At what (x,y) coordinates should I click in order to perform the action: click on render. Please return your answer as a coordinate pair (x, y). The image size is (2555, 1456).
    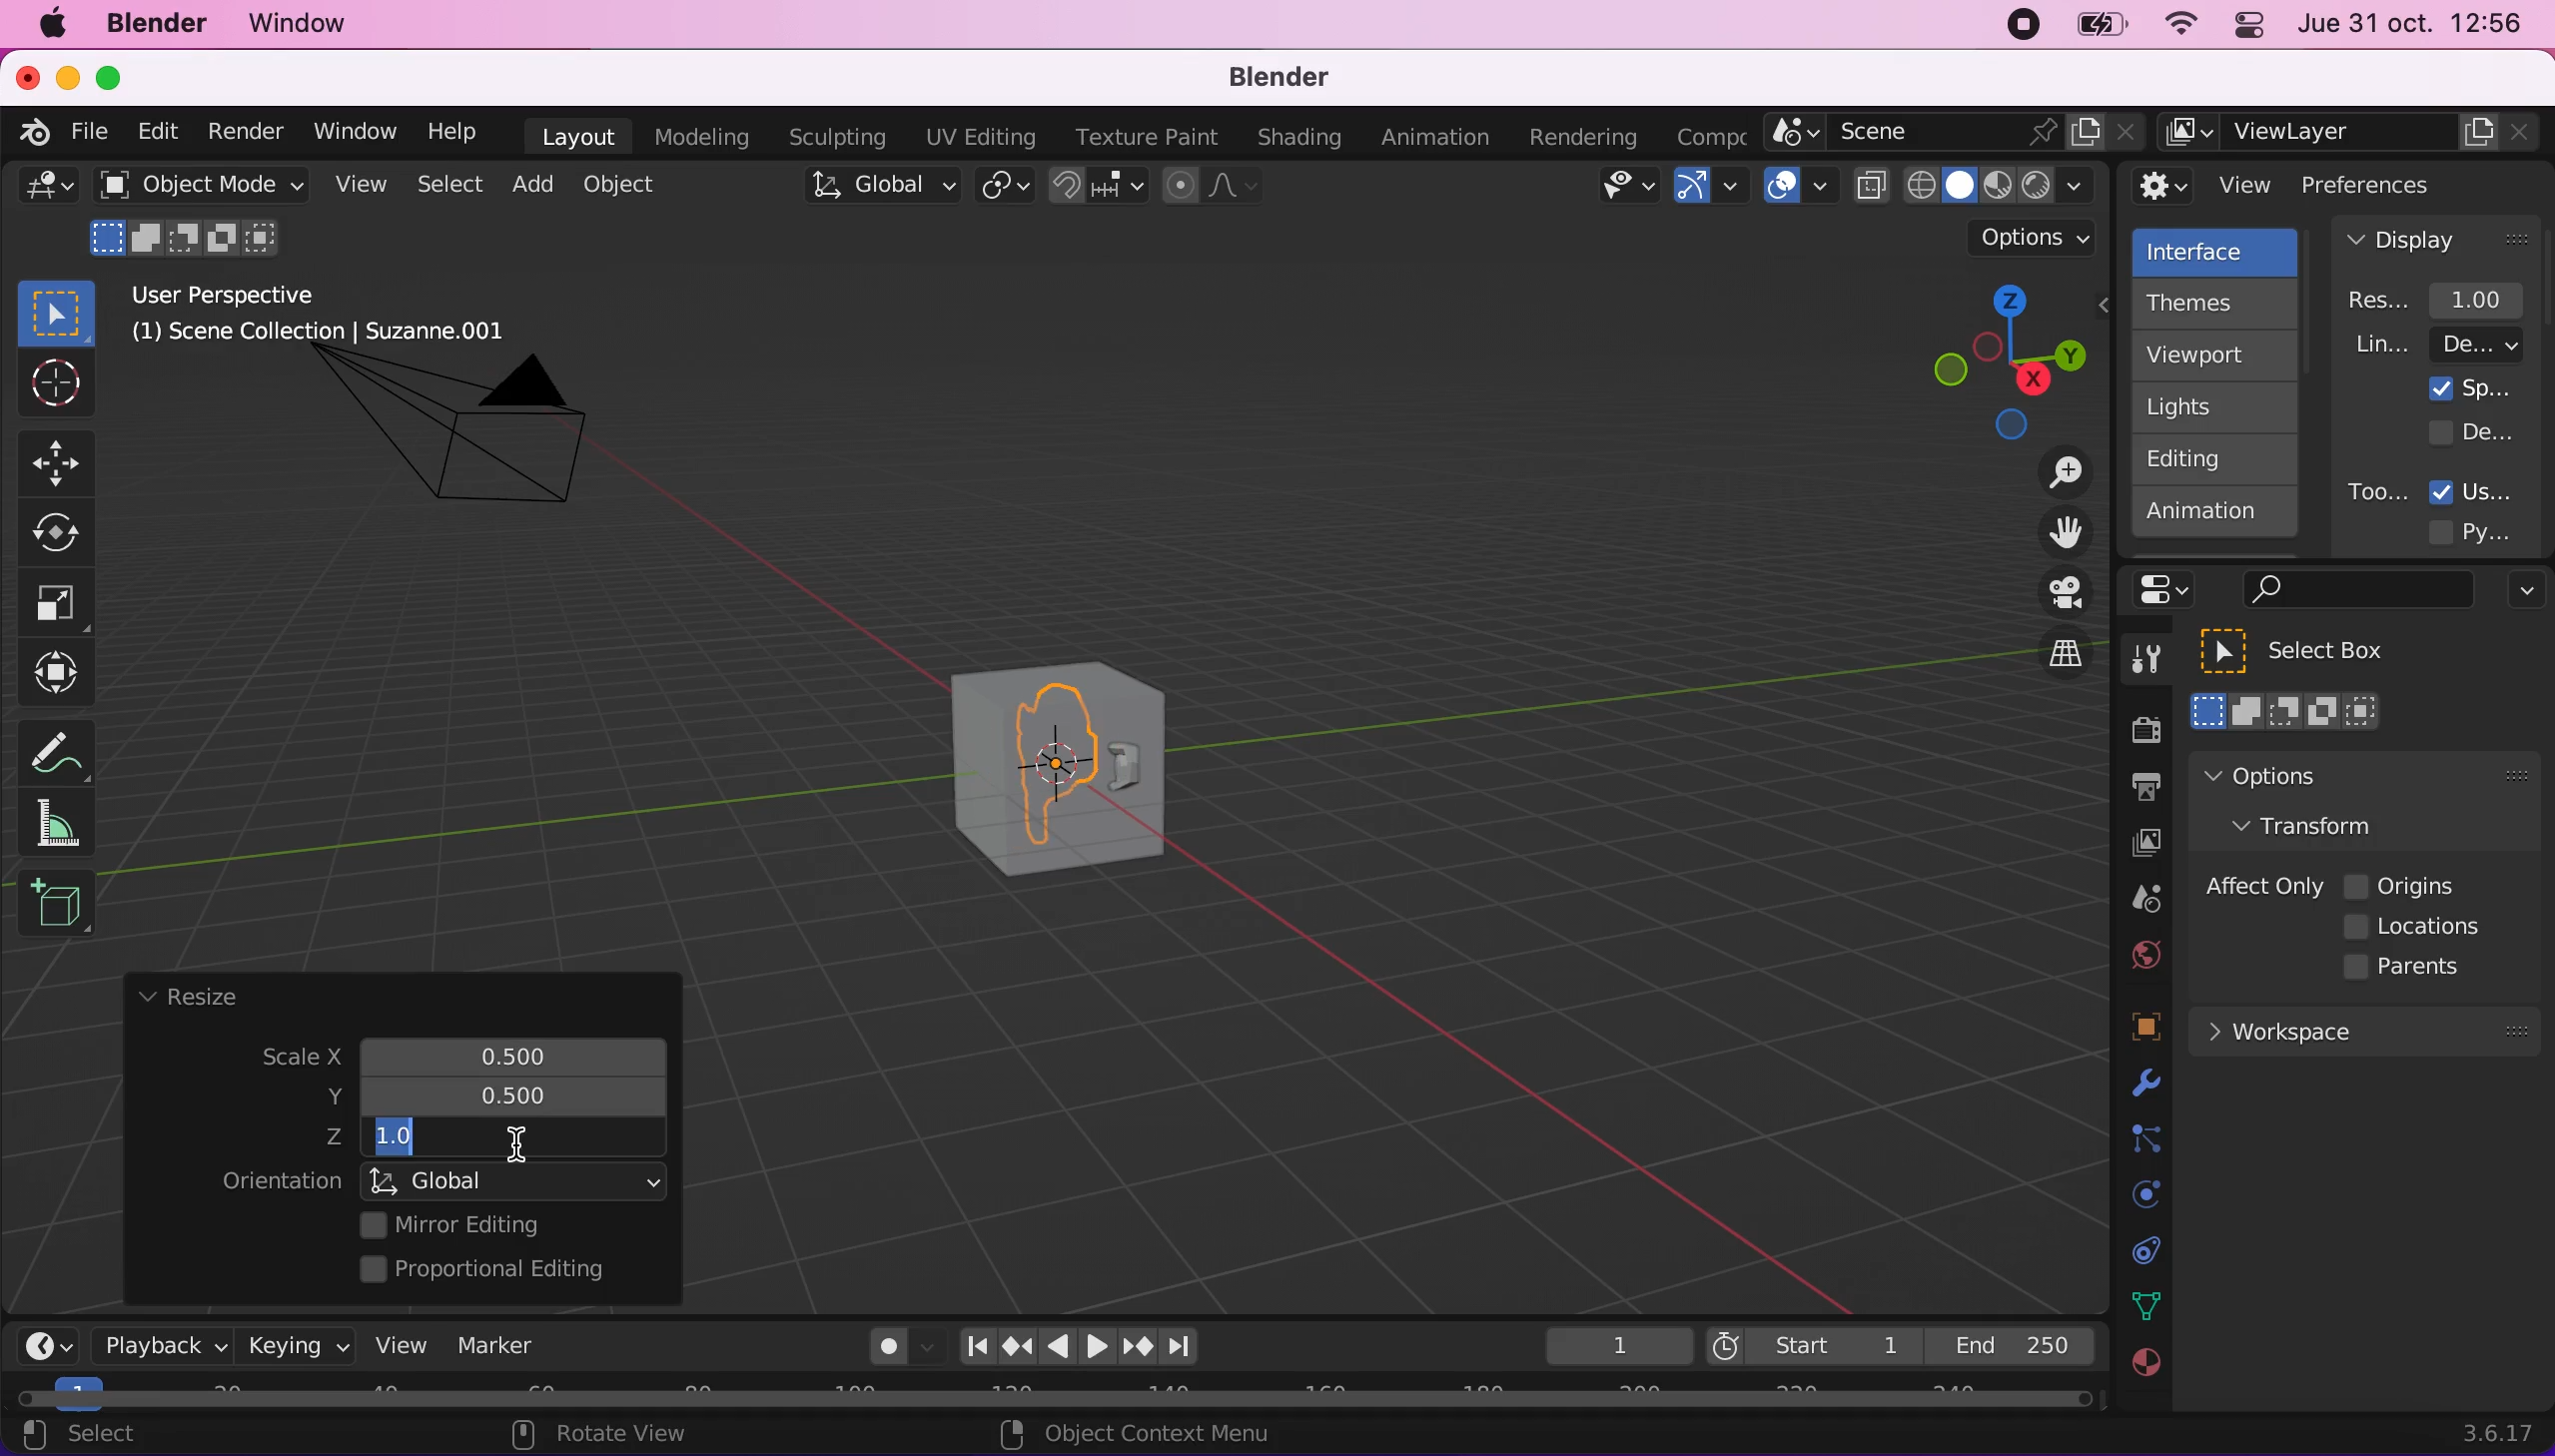
    Looking at the image, I should click on (244, 133).